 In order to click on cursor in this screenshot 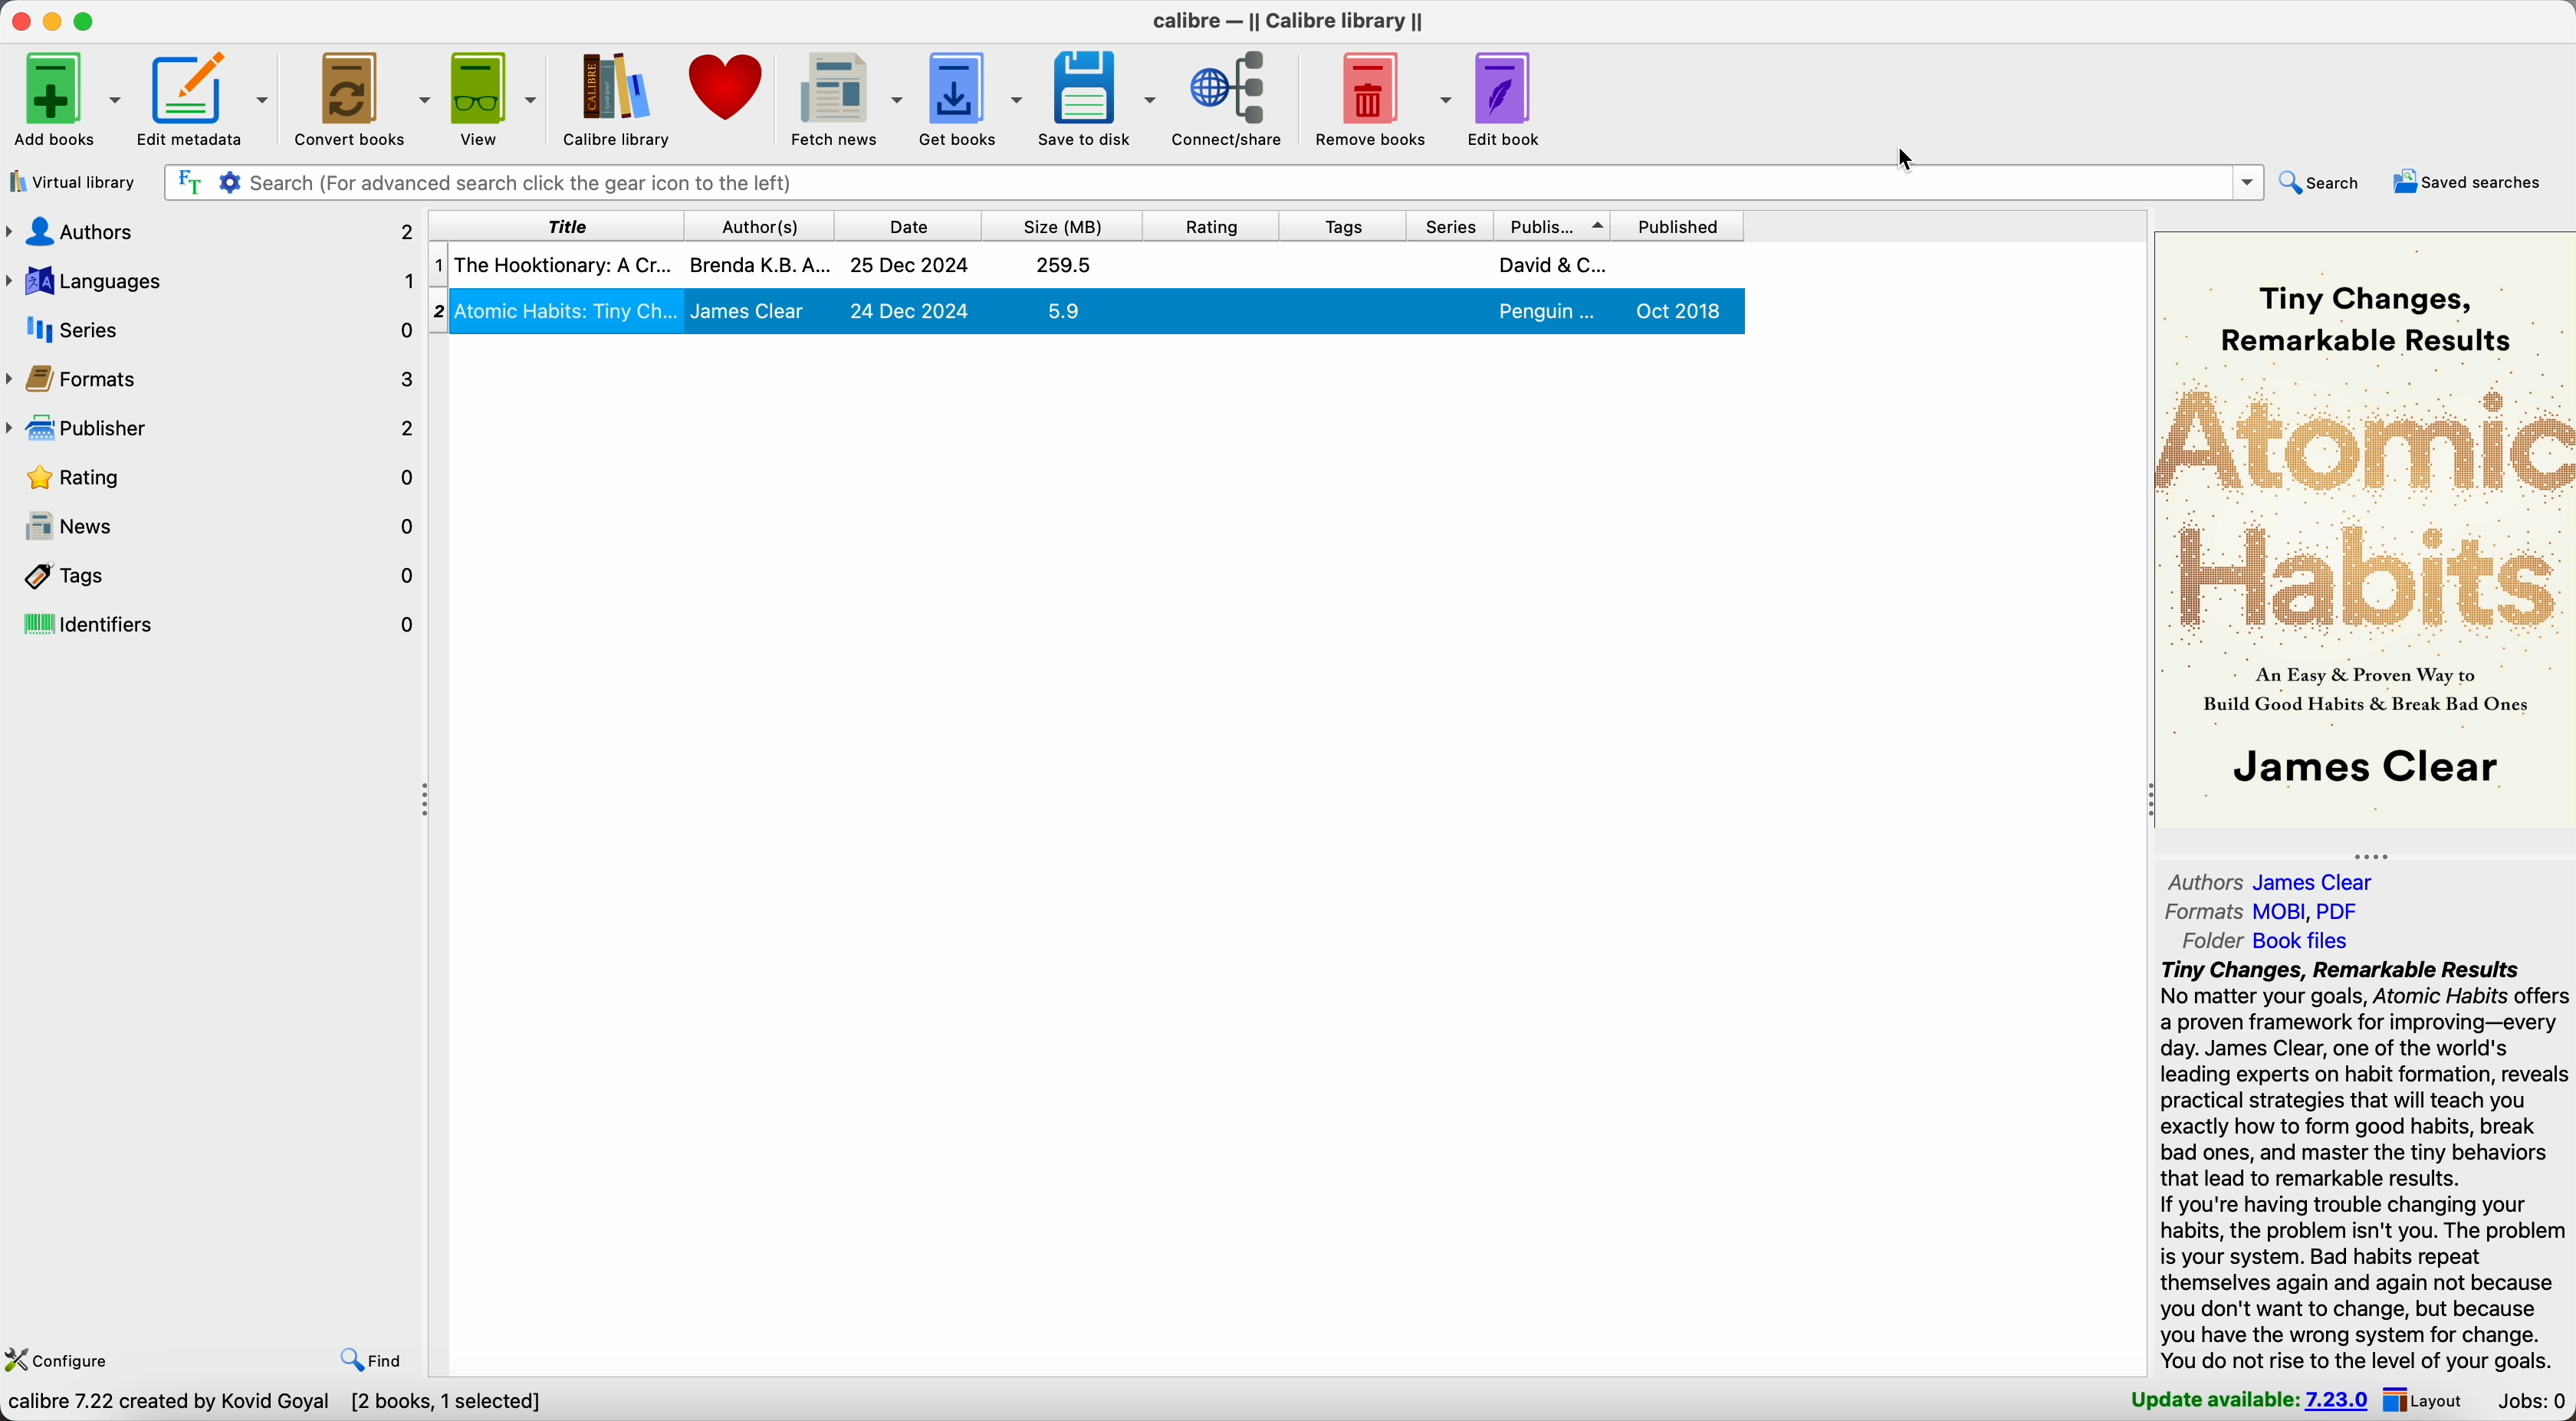, I will do `click(1908, 158)`.